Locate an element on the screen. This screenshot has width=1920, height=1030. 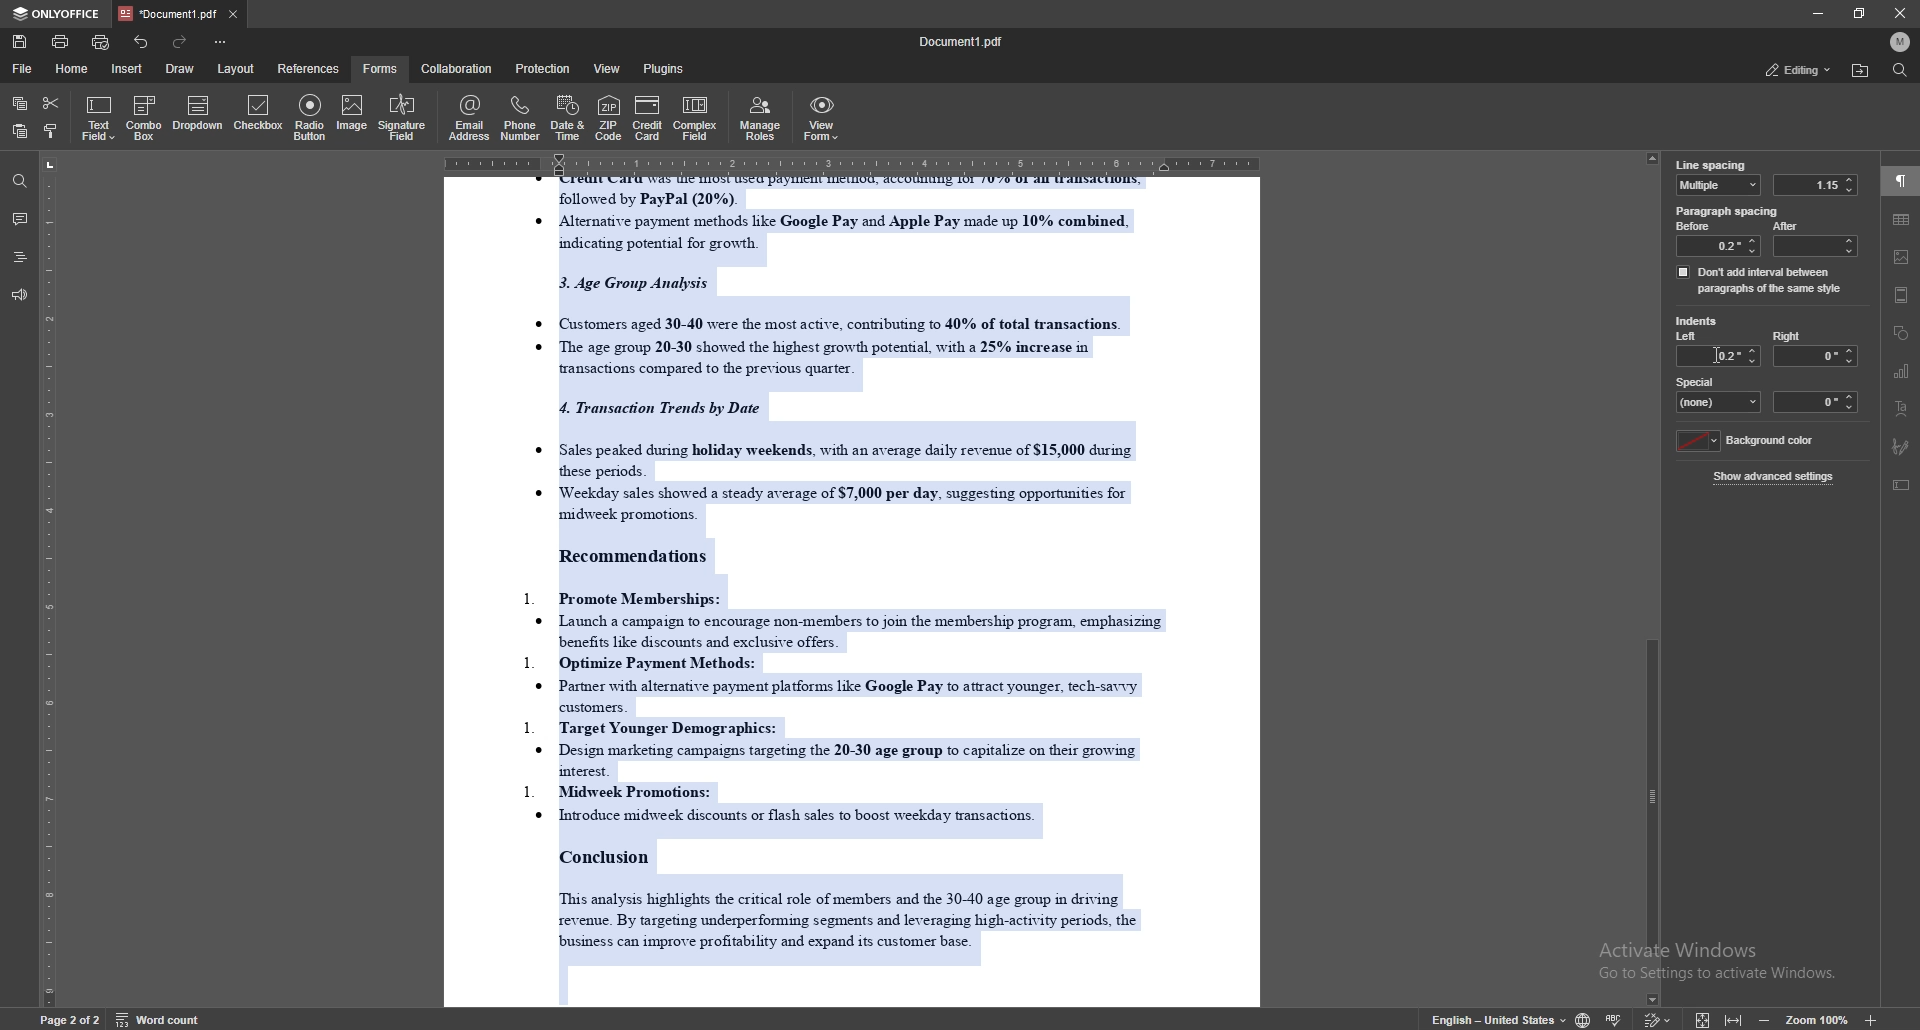
special is located at coordinates (1719, 393).